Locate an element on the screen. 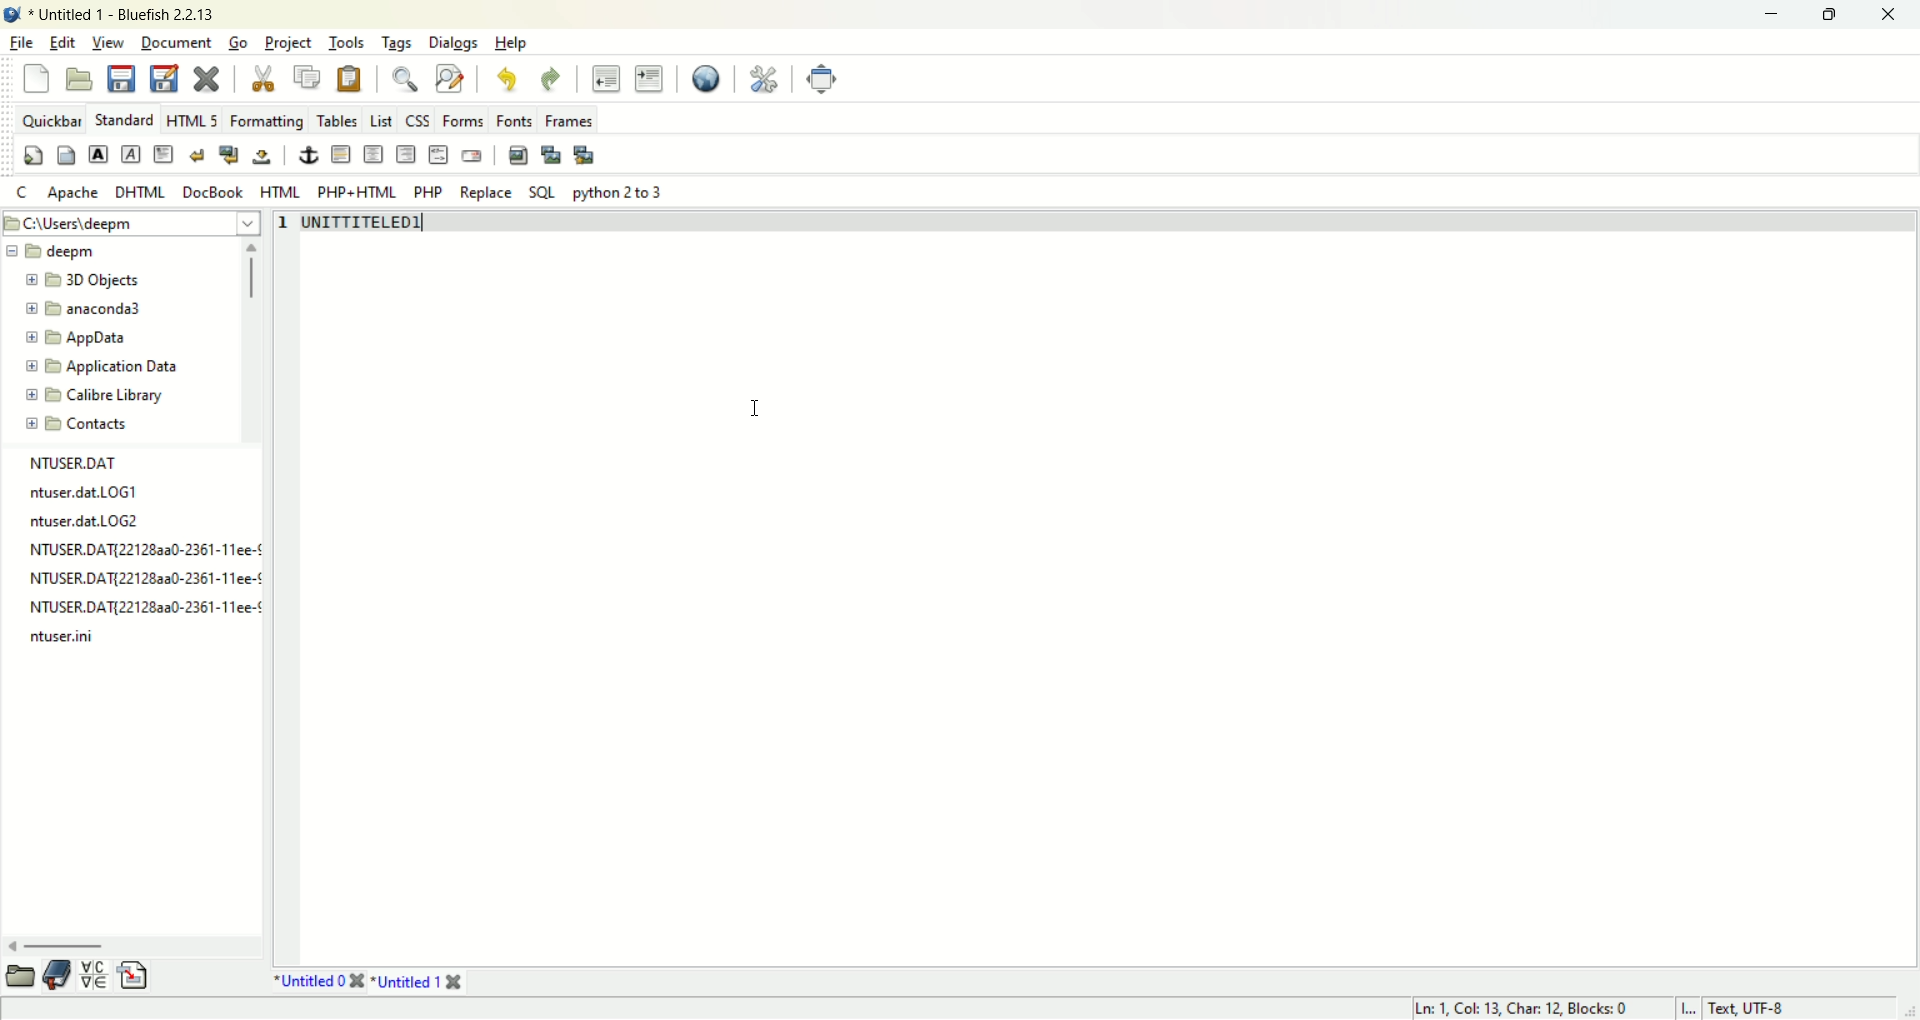 The width and height of the screenshot is (1920, 1020). scroll bar is located at coordinates (251, 276).